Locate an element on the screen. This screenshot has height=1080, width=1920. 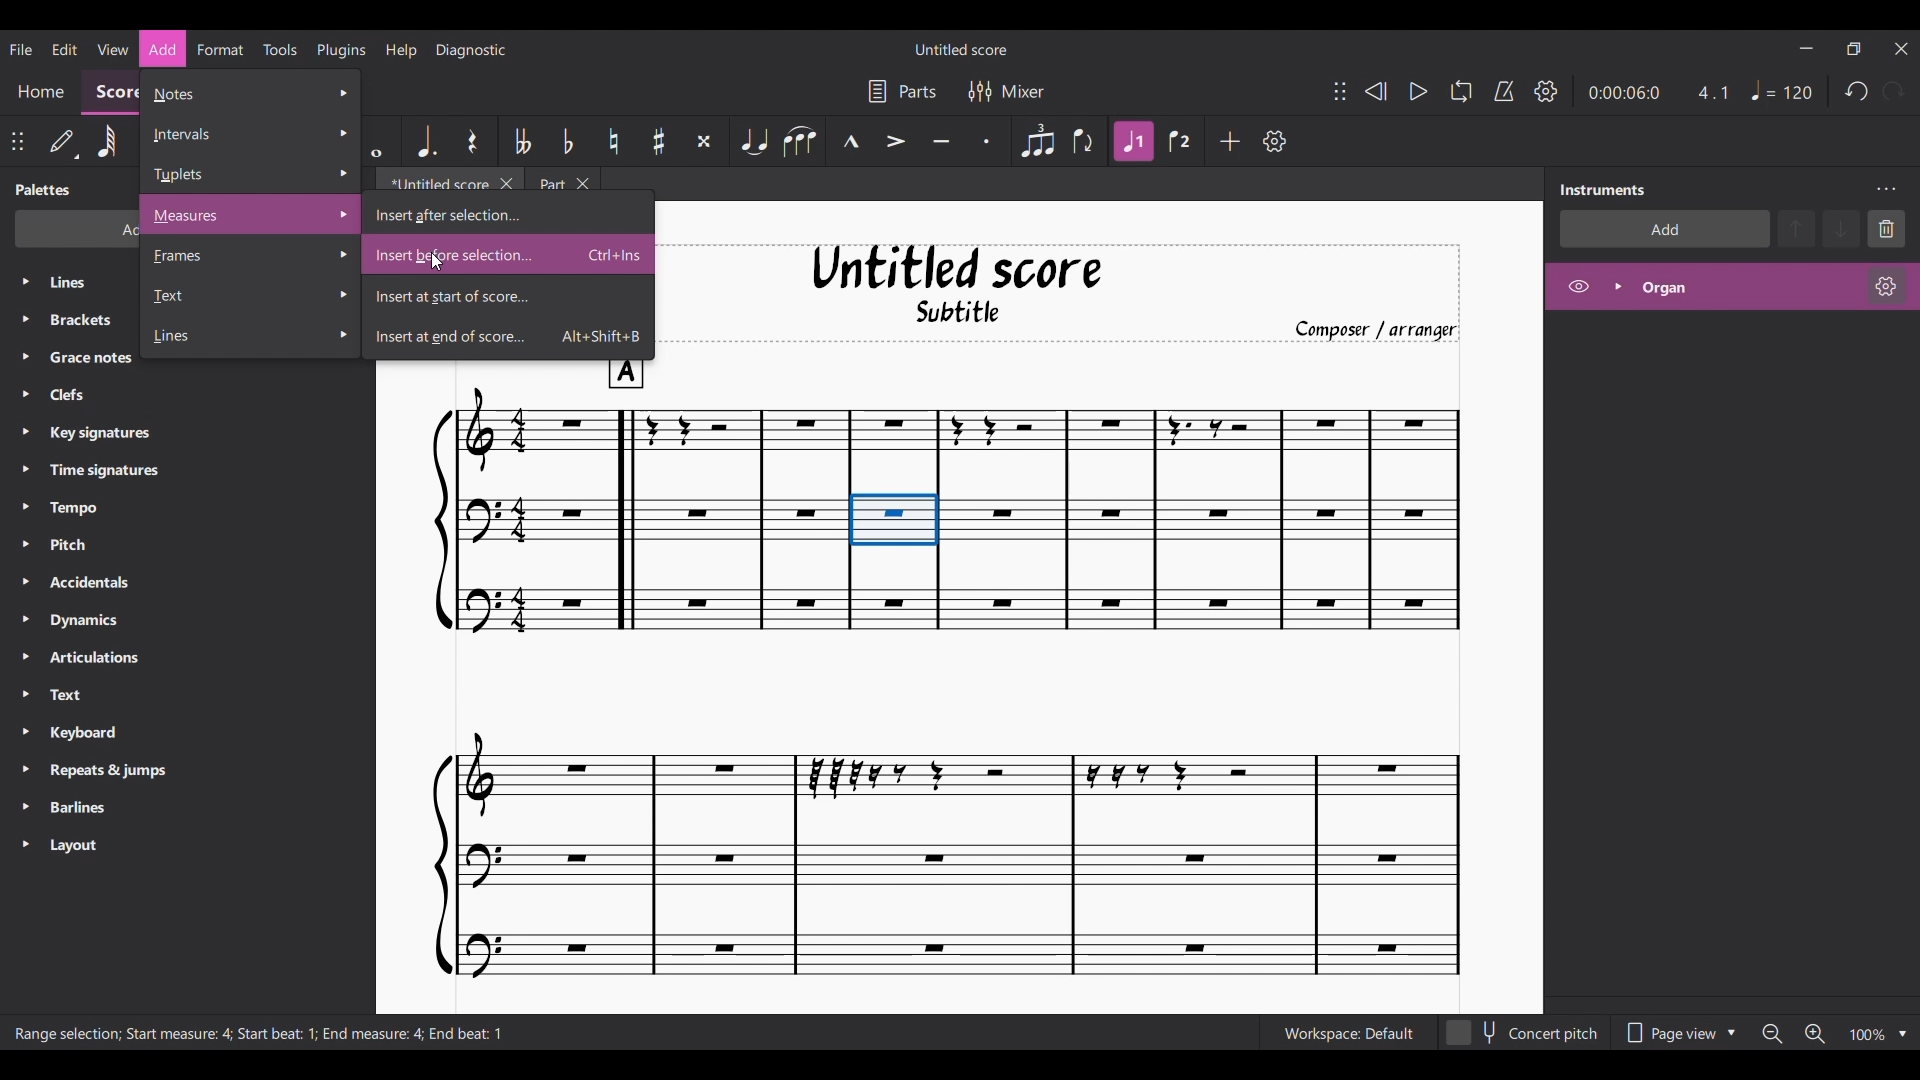
View menu is located at coordinates (113, 49).